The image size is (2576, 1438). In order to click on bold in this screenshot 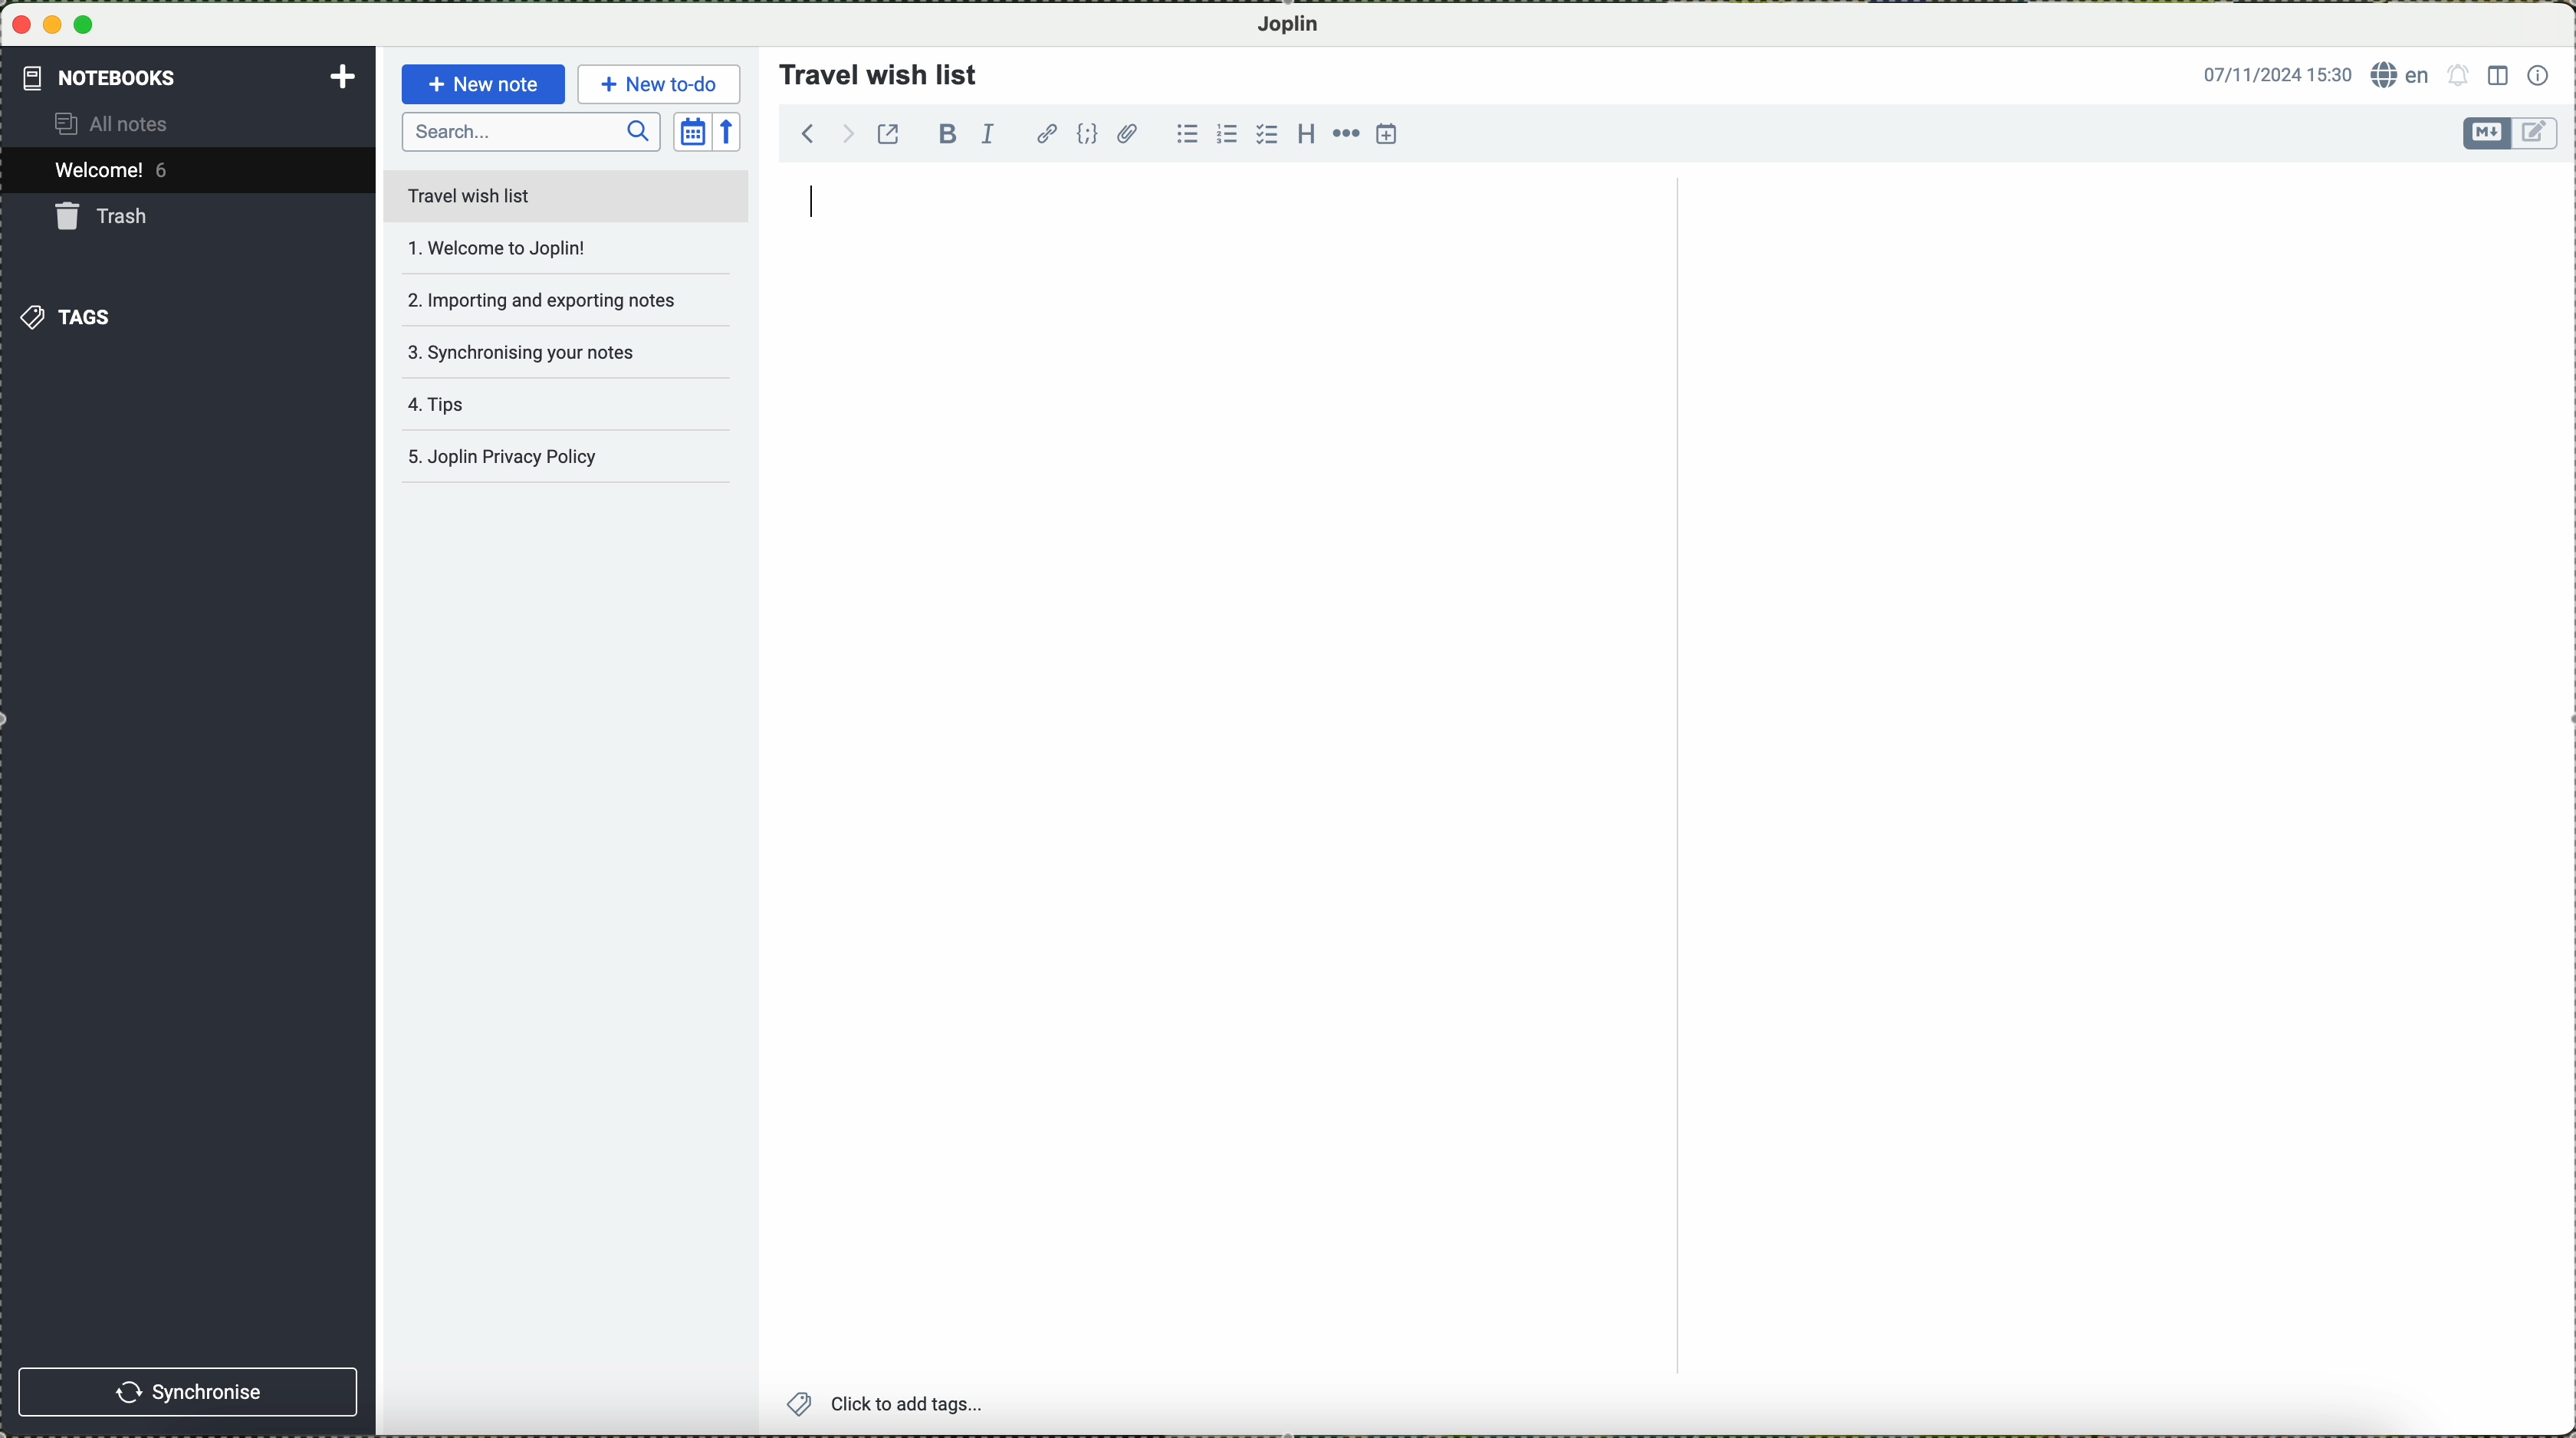, I will do `click(948, 133)`.